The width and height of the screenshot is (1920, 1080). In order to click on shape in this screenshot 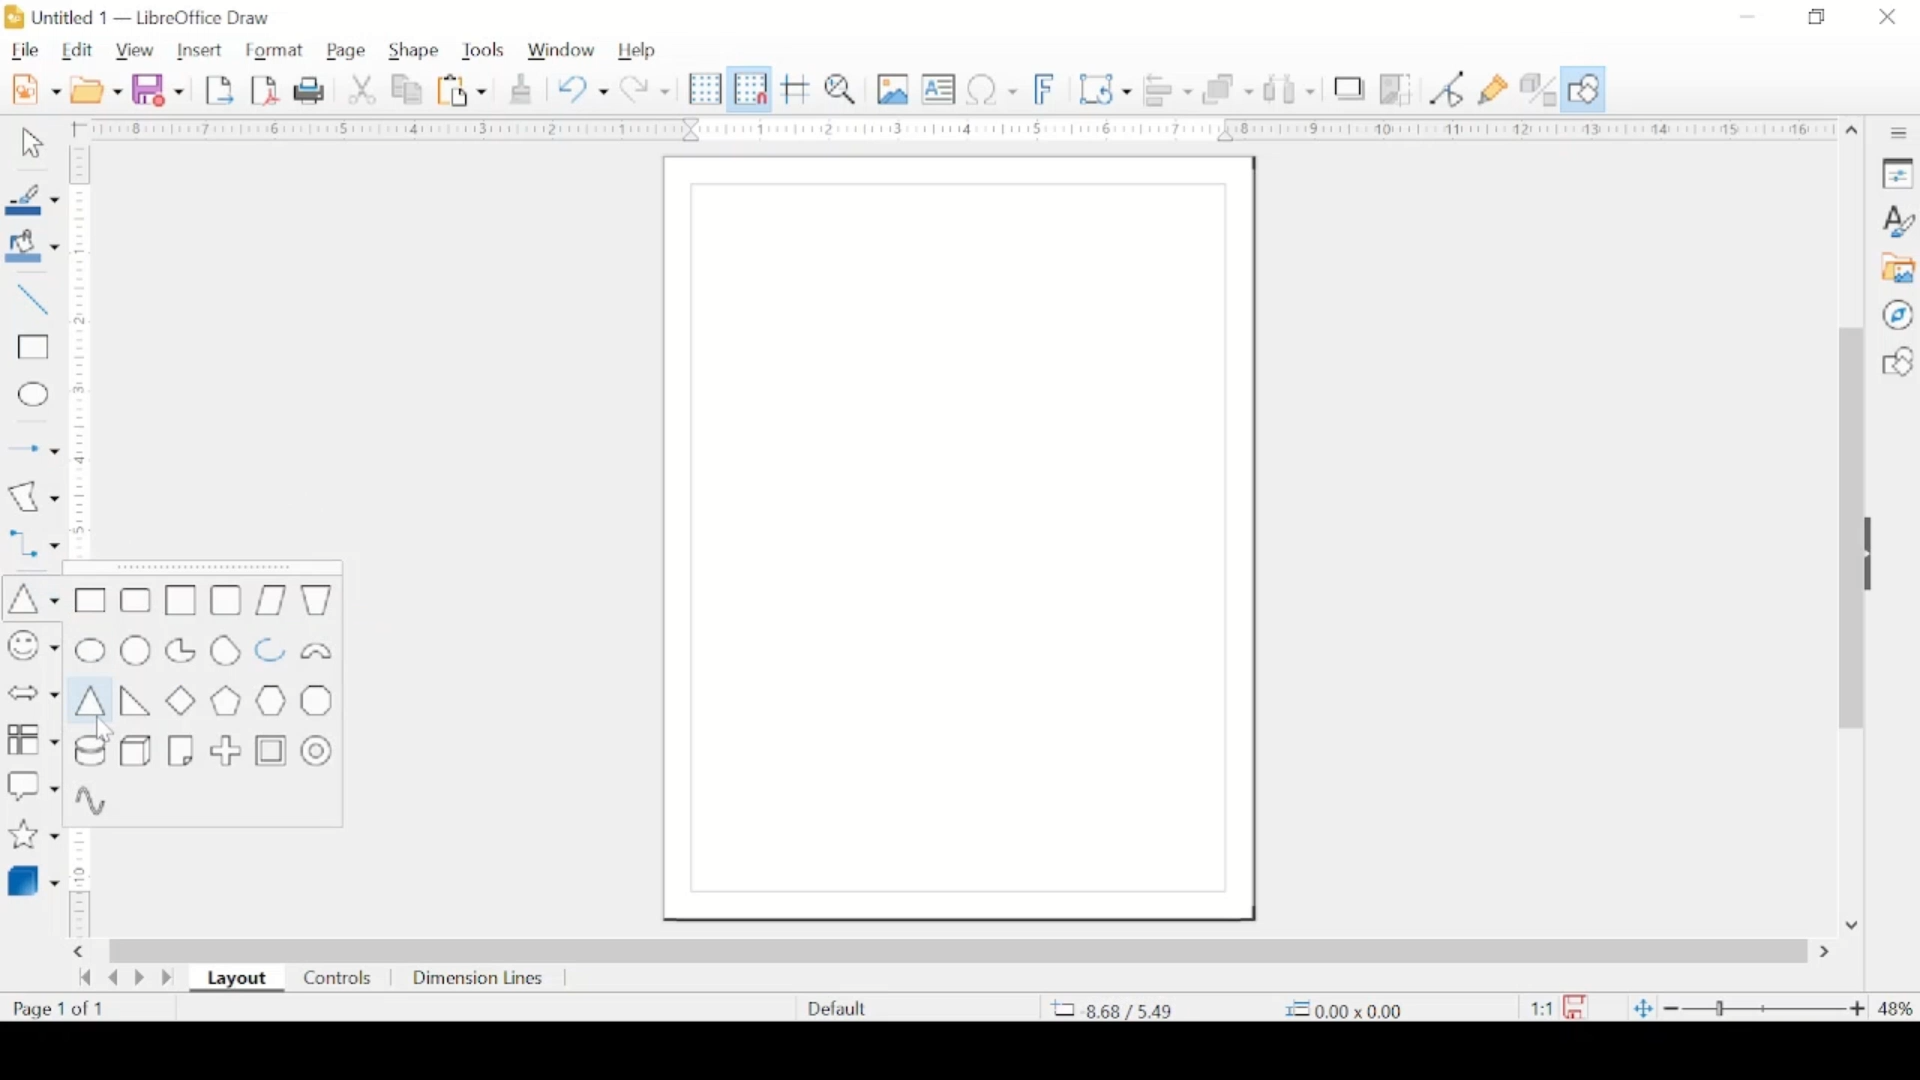, I will do `click(412, 47)`.